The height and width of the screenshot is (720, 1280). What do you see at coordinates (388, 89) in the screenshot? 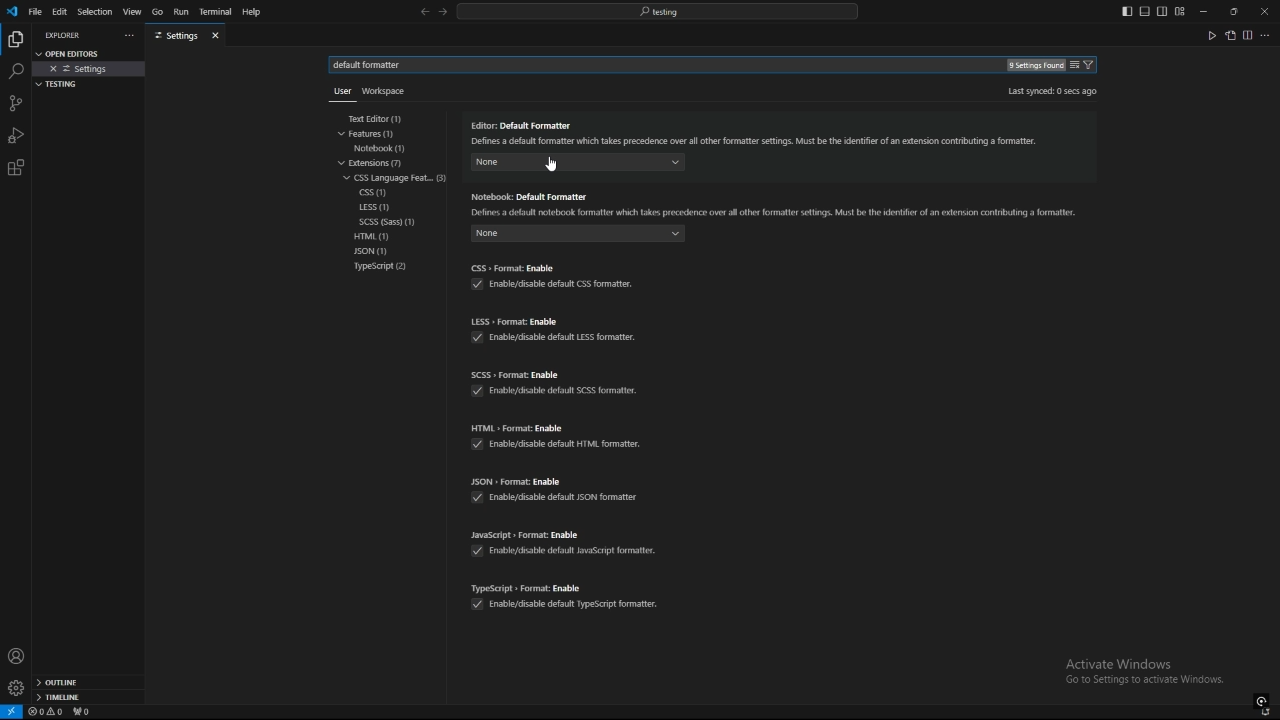
I see `workspace` at bounding box center [388, 89].